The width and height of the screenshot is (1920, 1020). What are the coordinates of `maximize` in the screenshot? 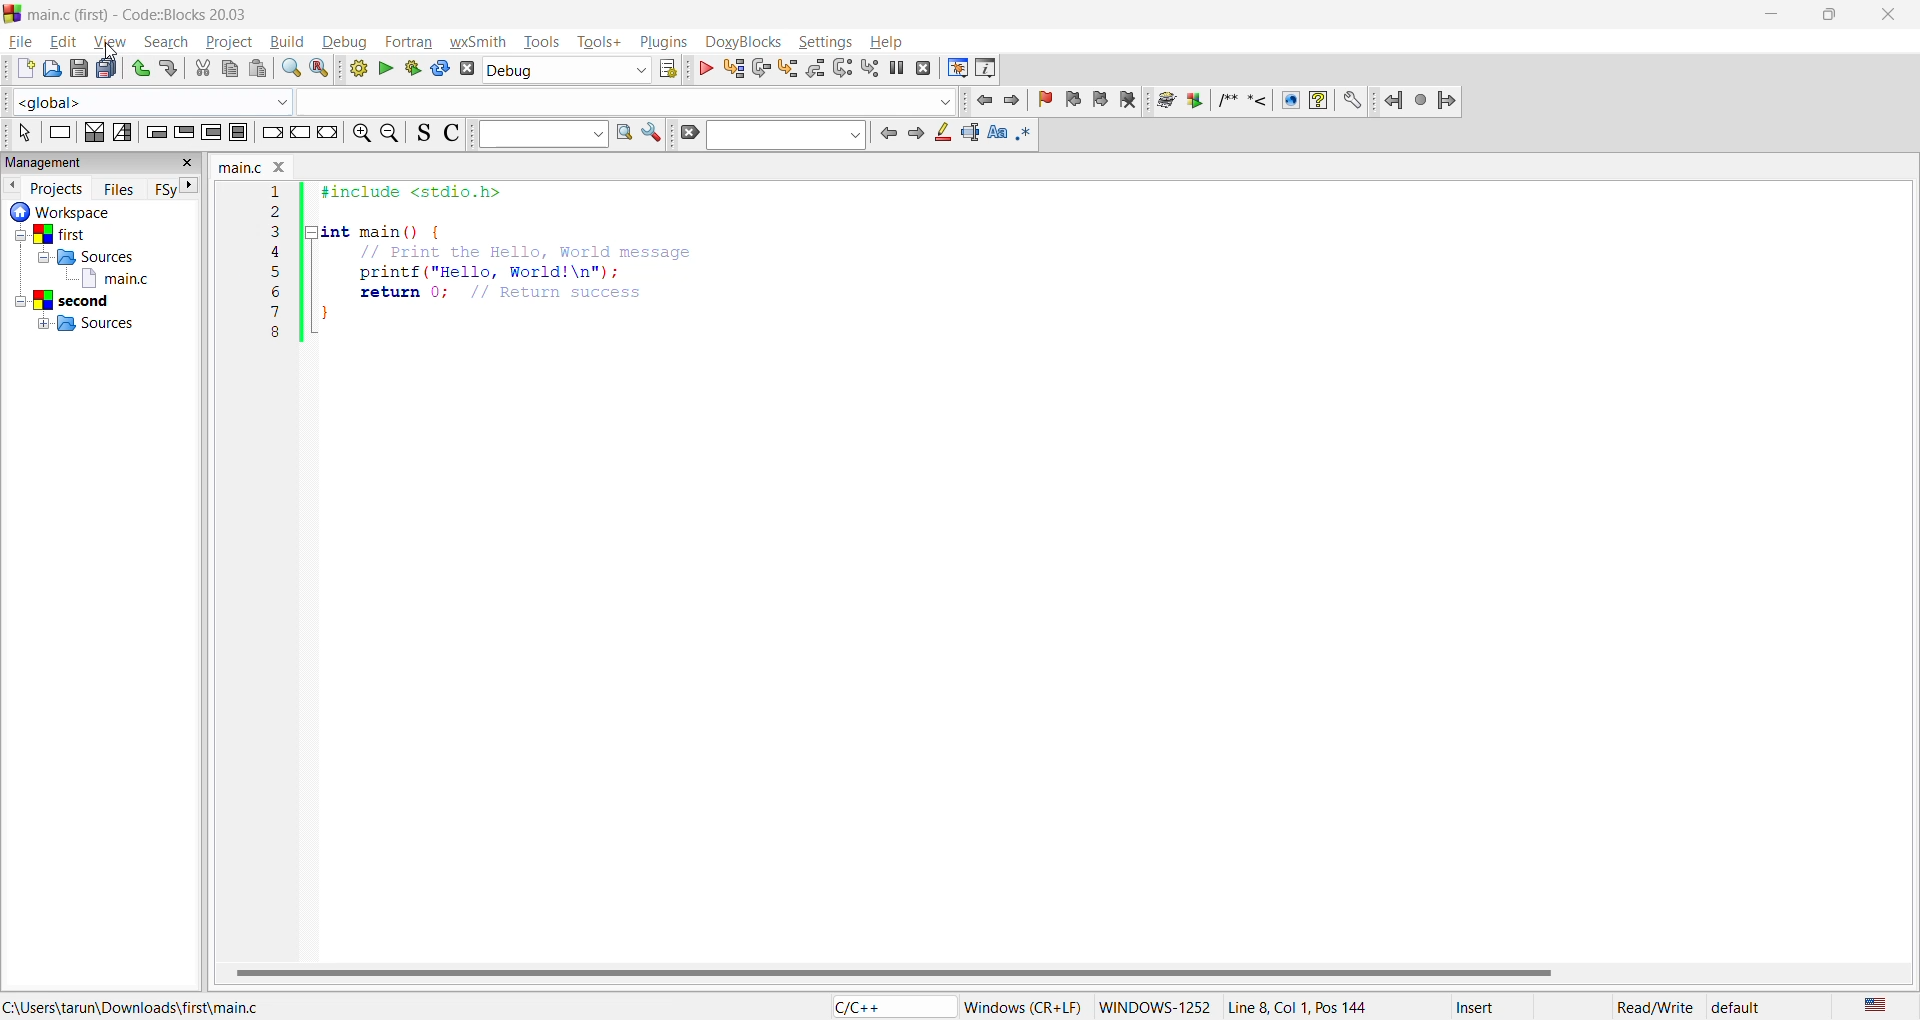 It's located at (1829, 12).